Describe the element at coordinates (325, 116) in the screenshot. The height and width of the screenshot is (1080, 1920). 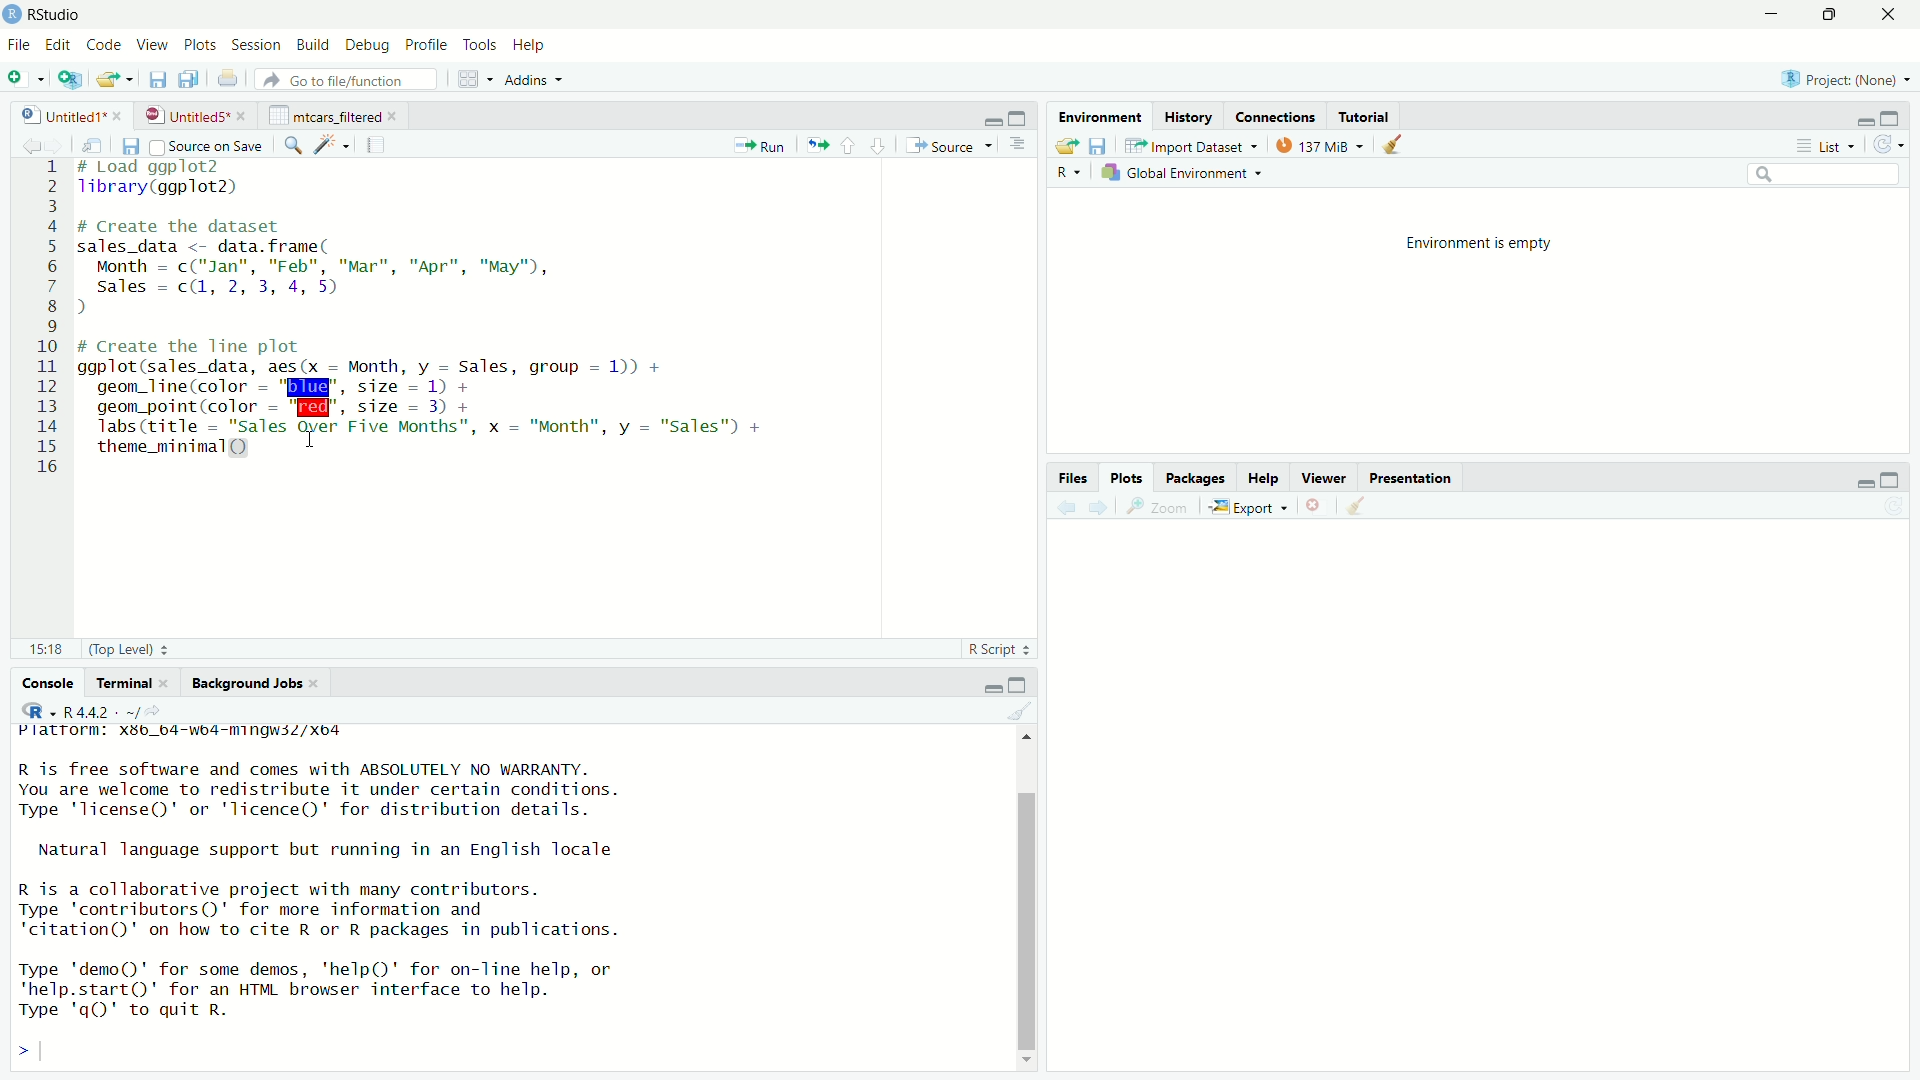
I see `mtcars_filtered` at that location.